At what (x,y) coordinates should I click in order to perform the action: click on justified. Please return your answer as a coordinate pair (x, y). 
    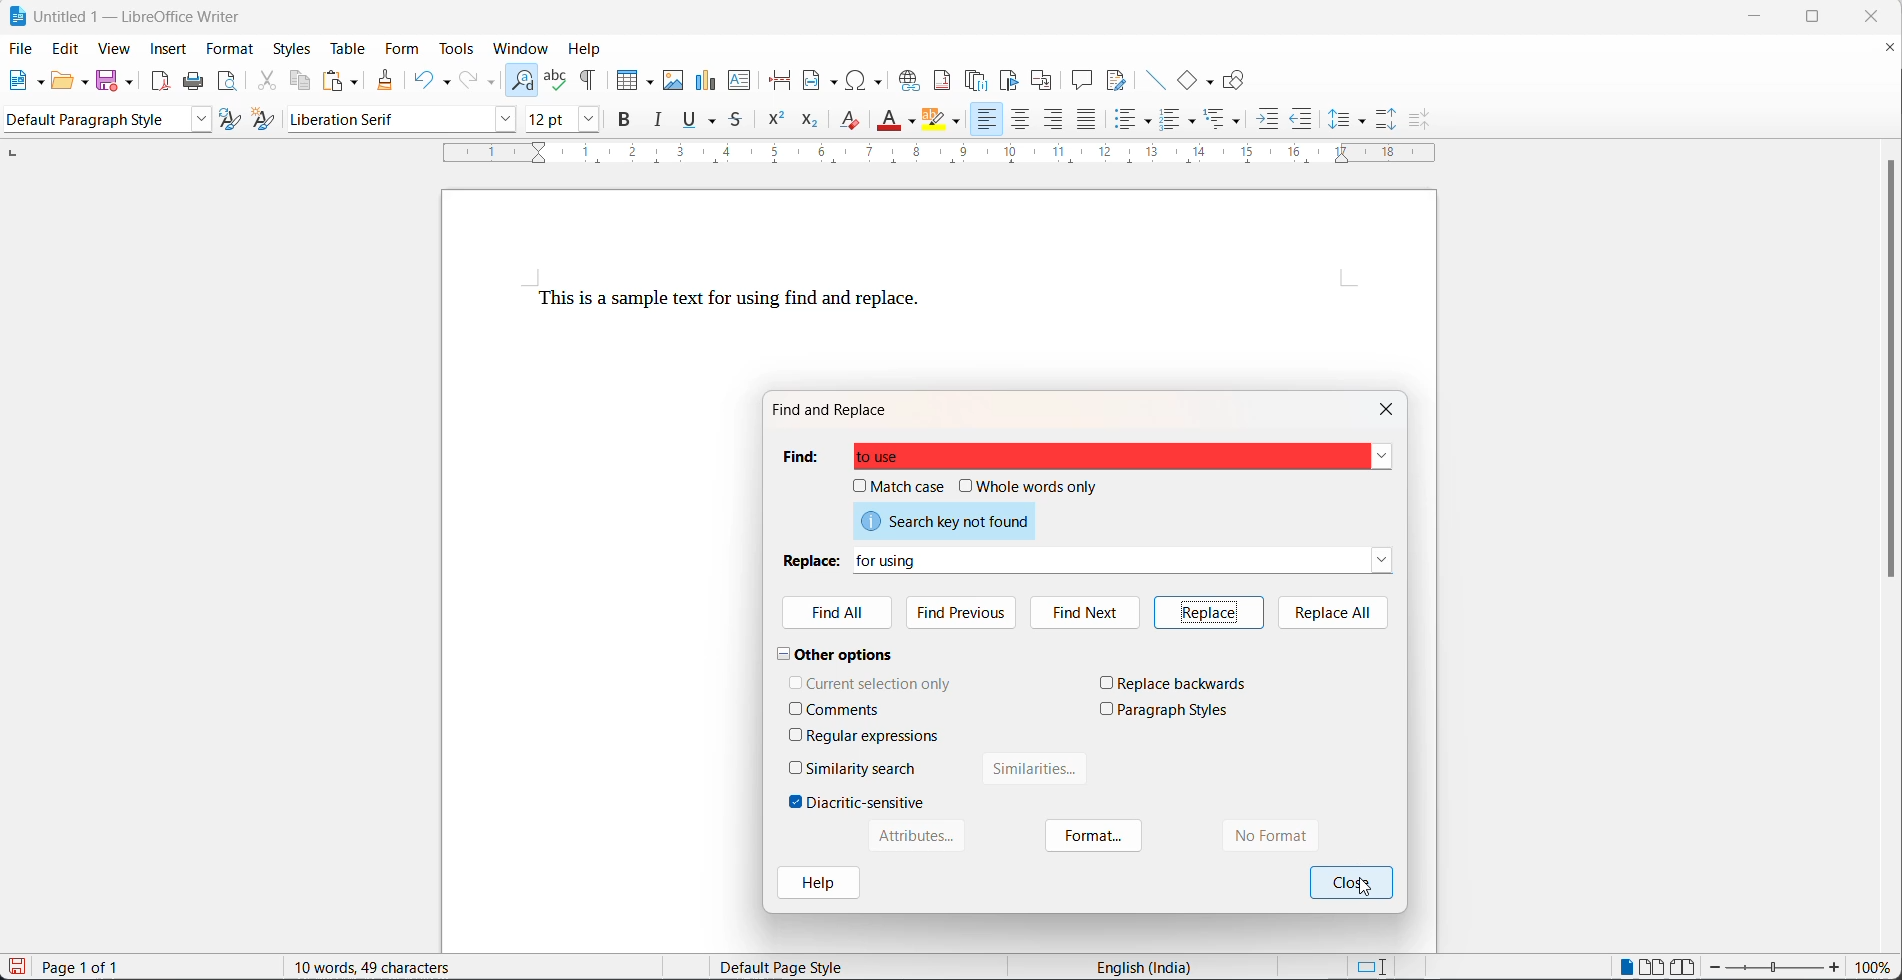
    Looking at the image, I should click on (1087, 121).